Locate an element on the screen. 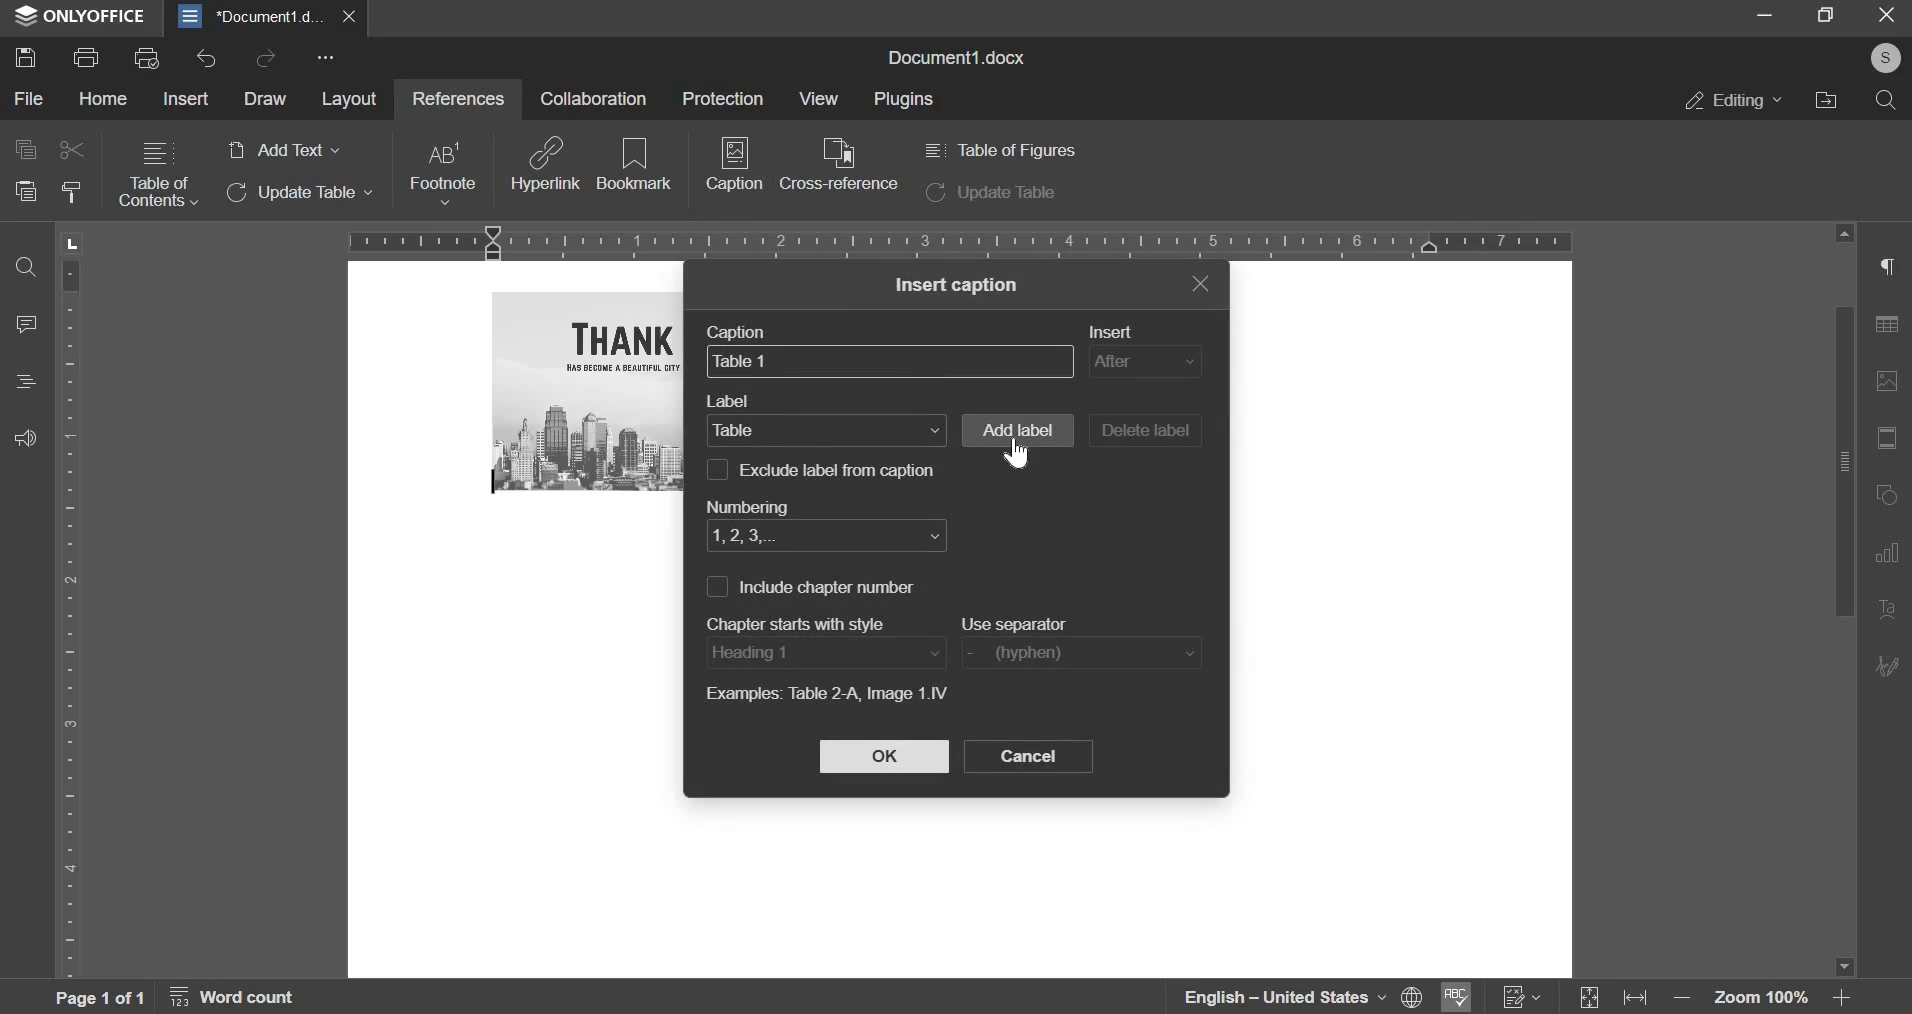 Image resolution: width=1912 pixels, height=1014 pixels. horizontal scale is located at coordinates (960, 240).